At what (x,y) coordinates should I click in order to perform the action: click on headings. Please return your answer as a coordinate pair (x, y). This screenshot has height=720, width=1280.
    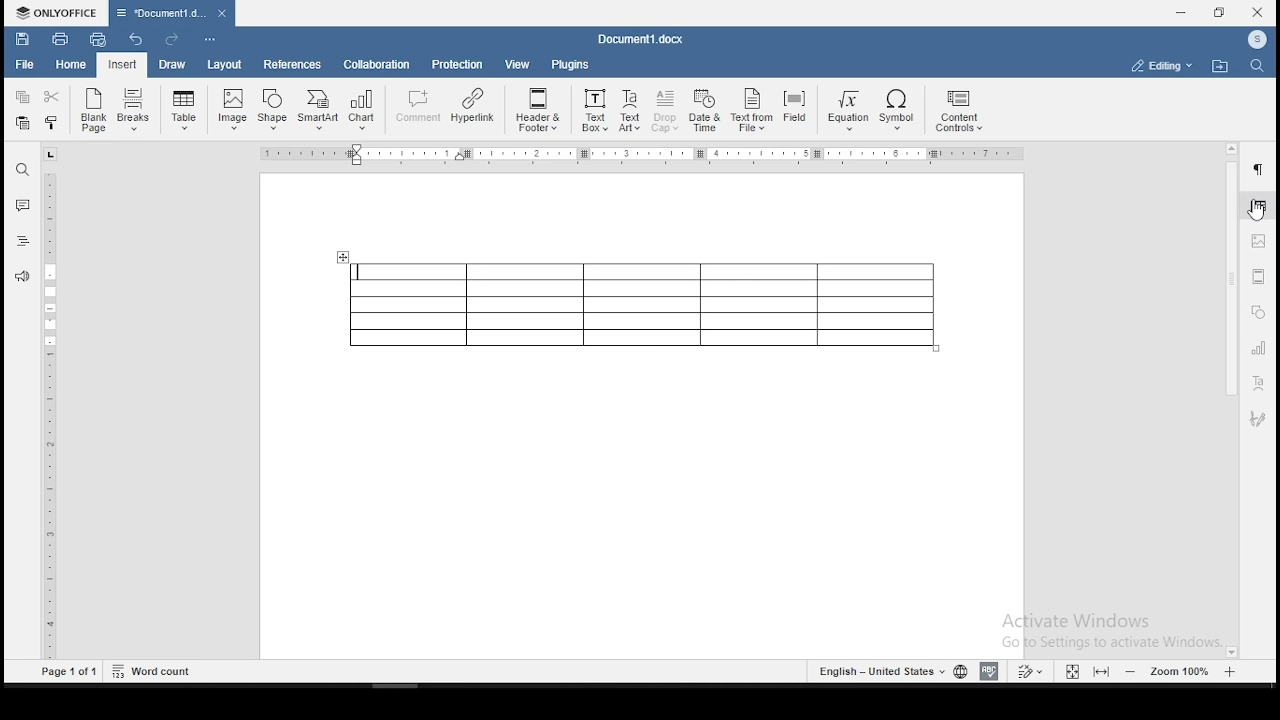
    Looking at the image, I should click on (23, 241).